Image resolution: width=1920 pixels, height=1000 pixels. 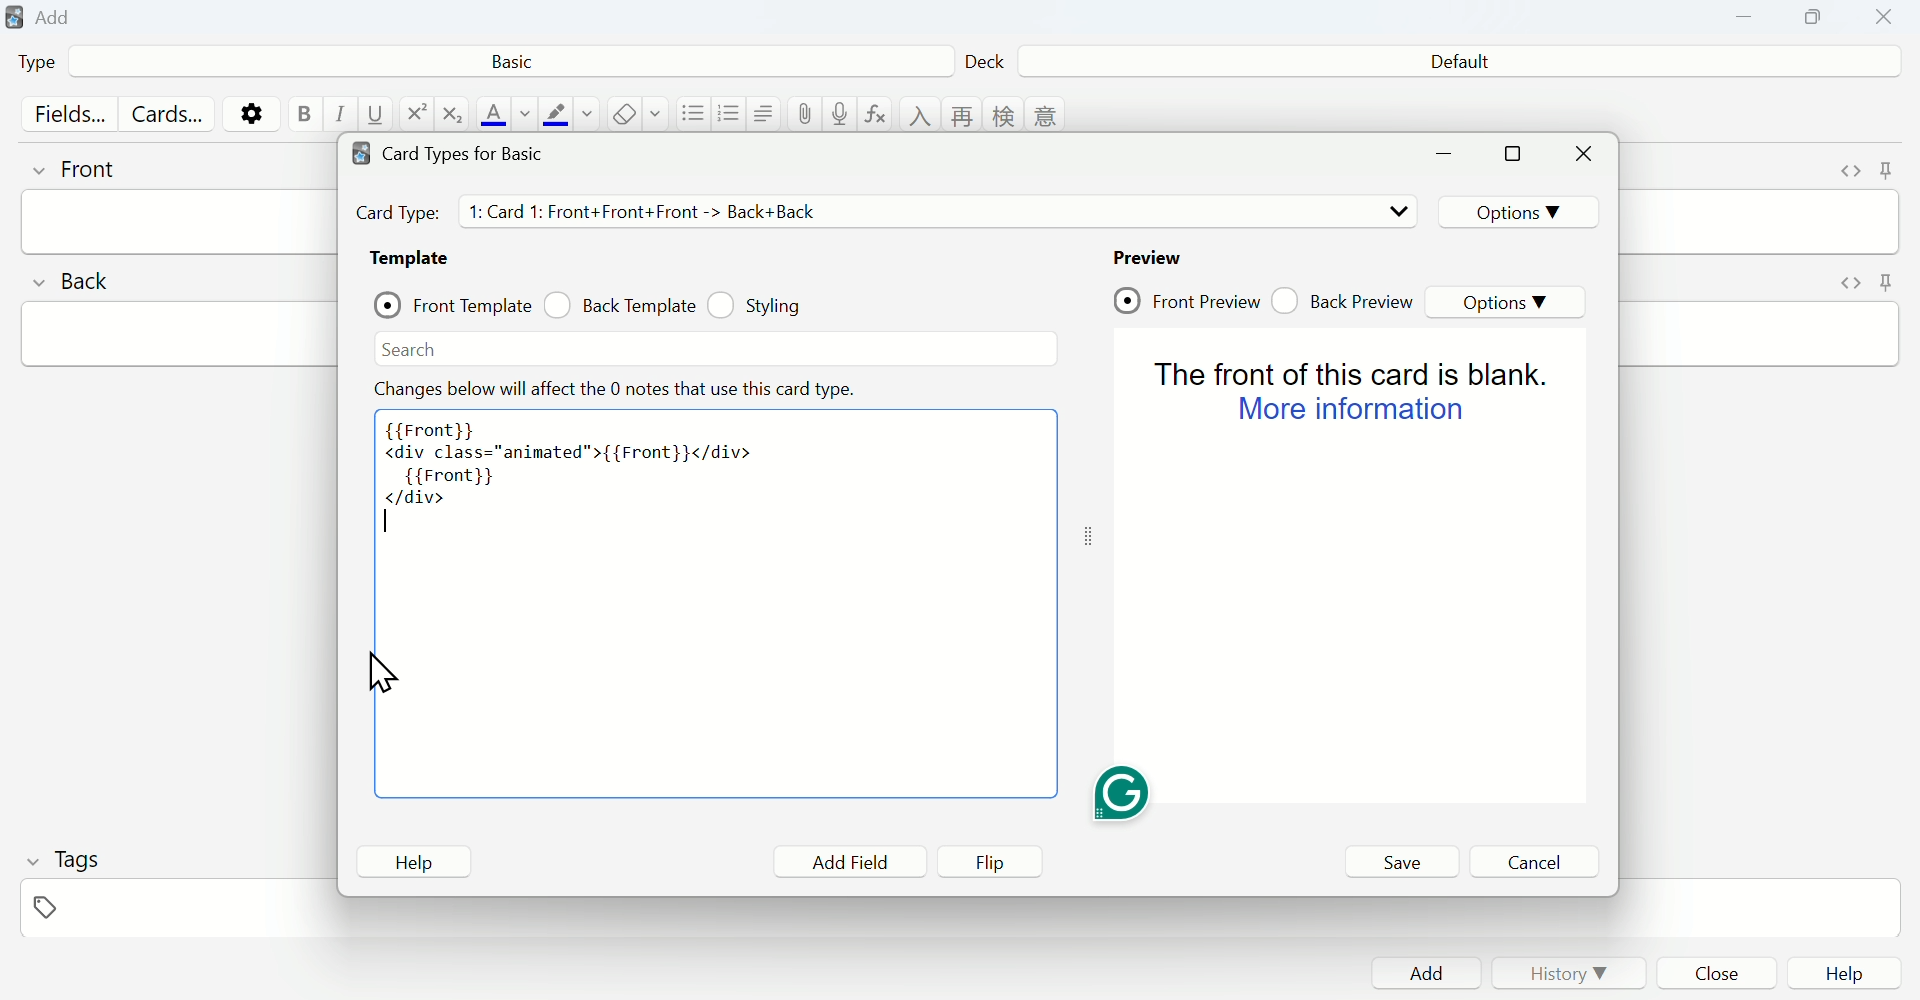 What do you see at coordinates (556, 114) in the screenshot?
I see `text highlight color` at bounding box center [556, 114].